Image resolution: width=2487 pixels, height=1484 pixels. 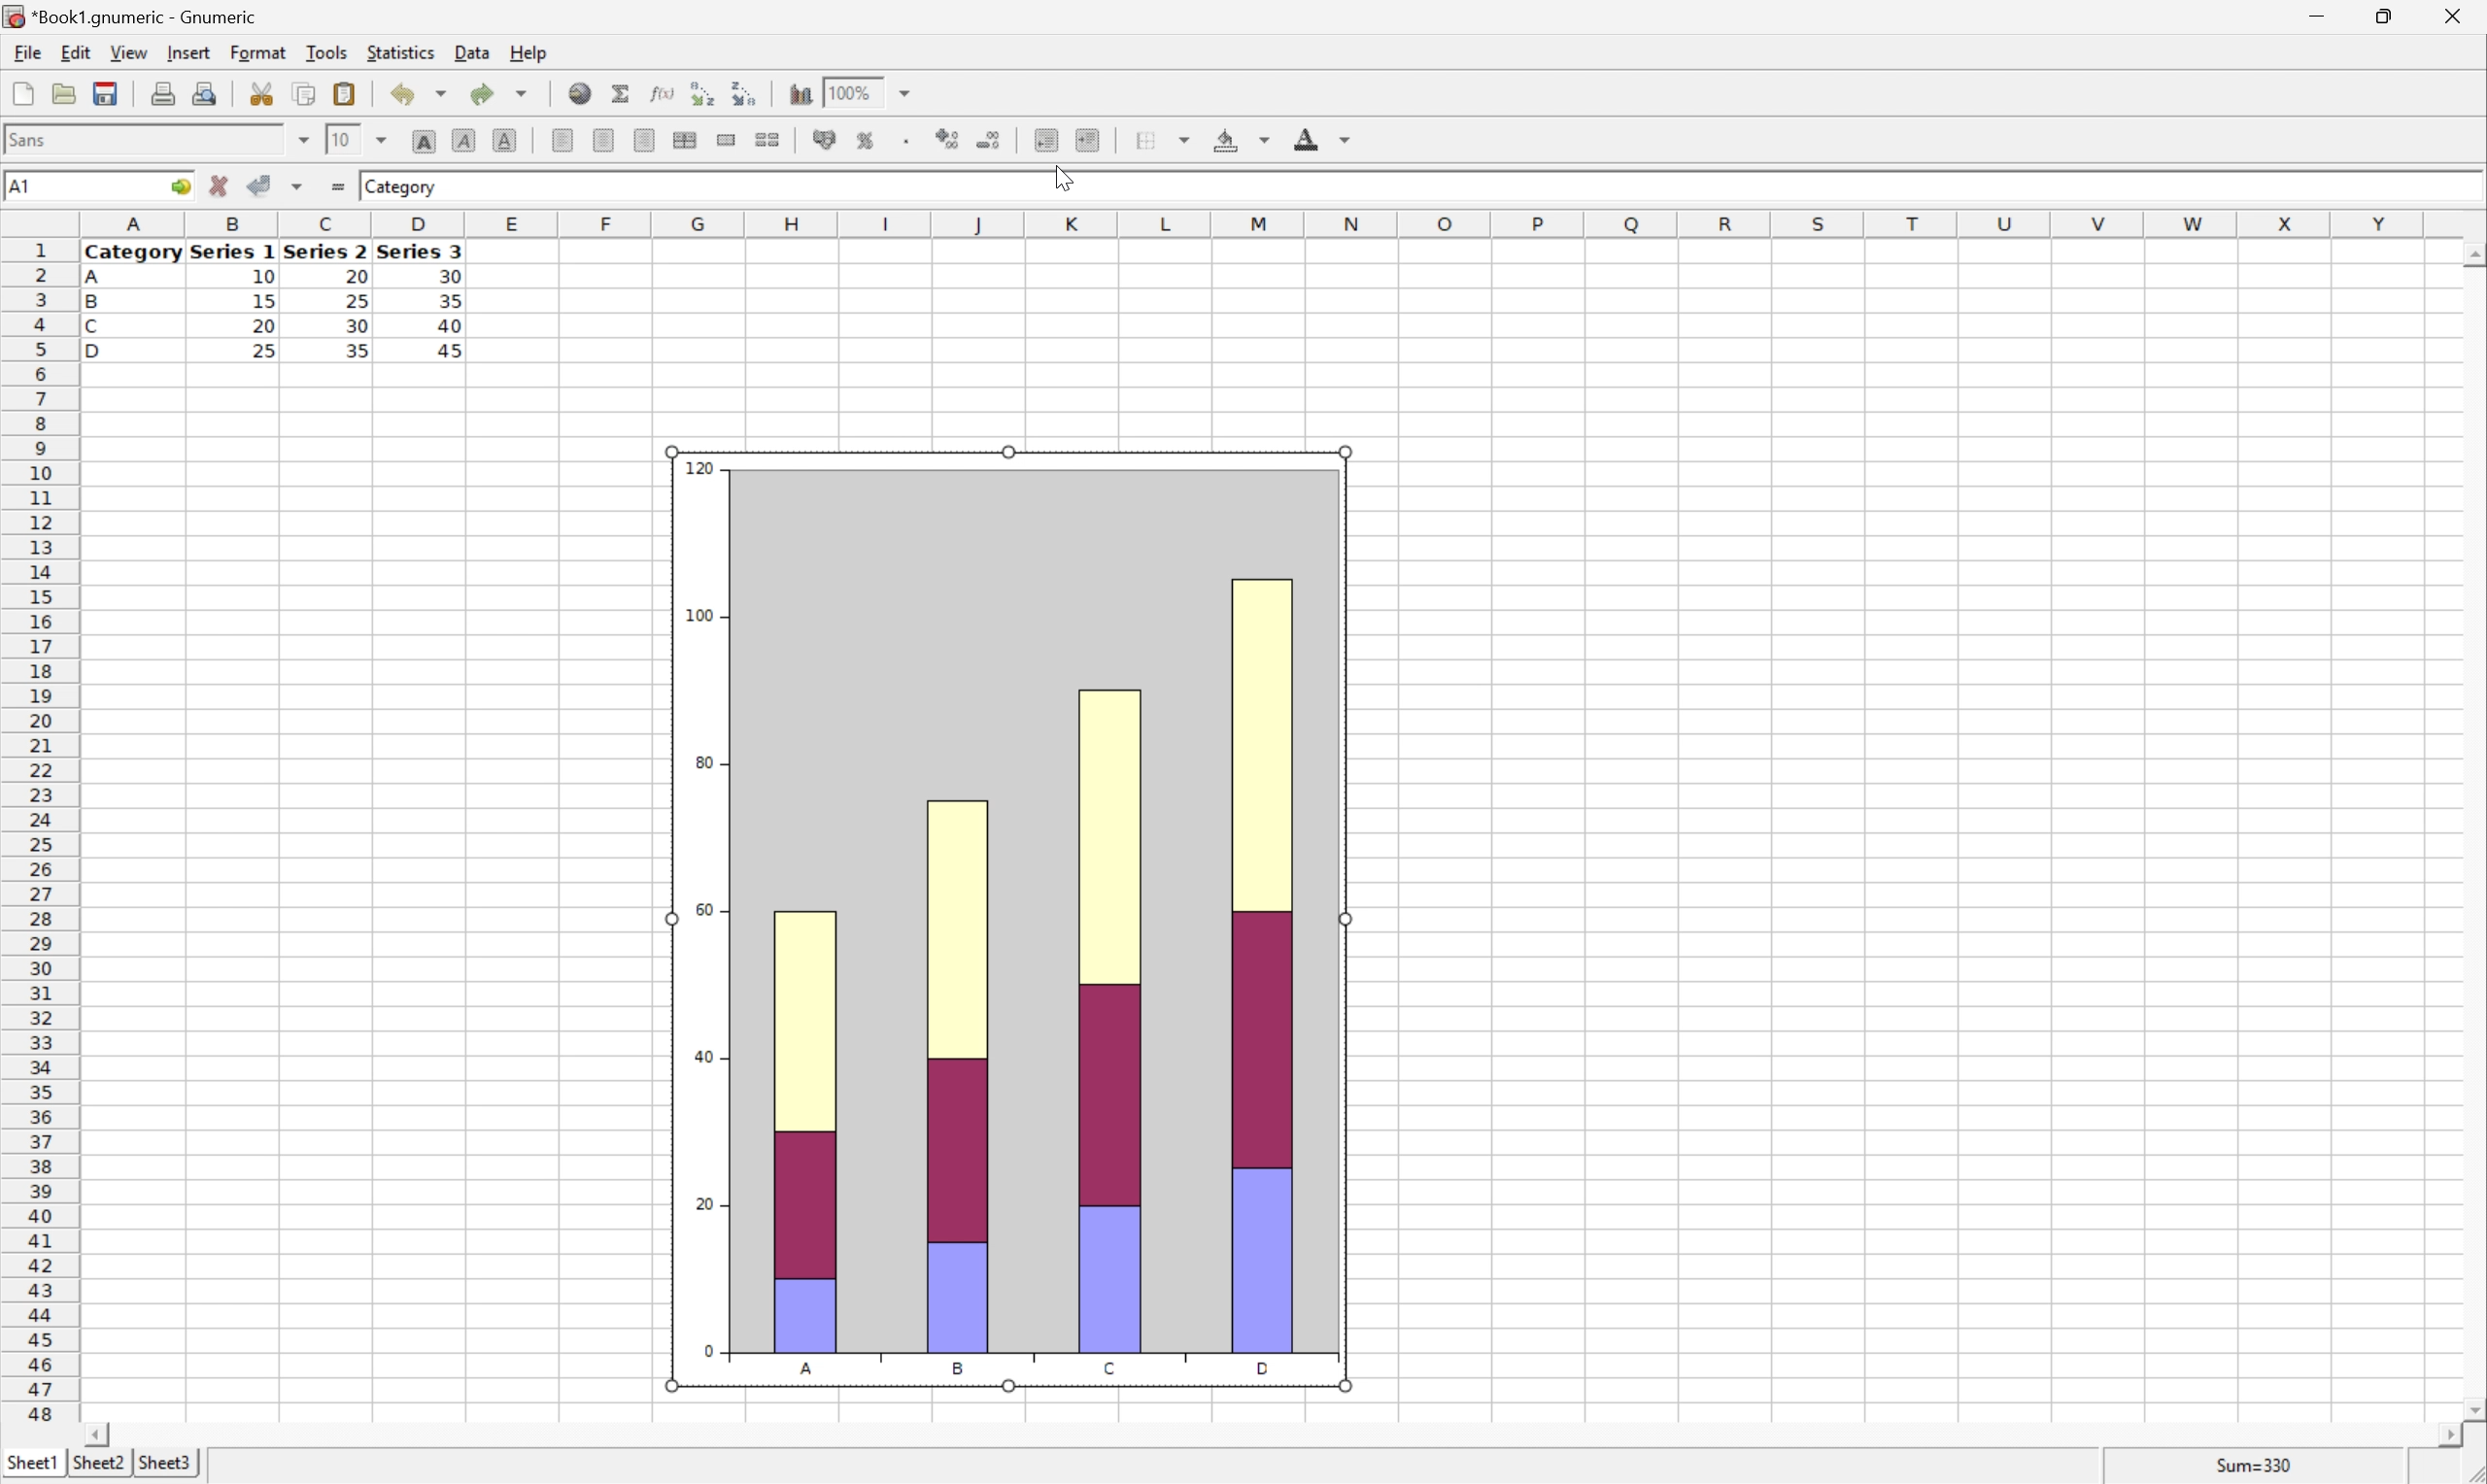 I want to click on 25, so click(x=358, y=301).